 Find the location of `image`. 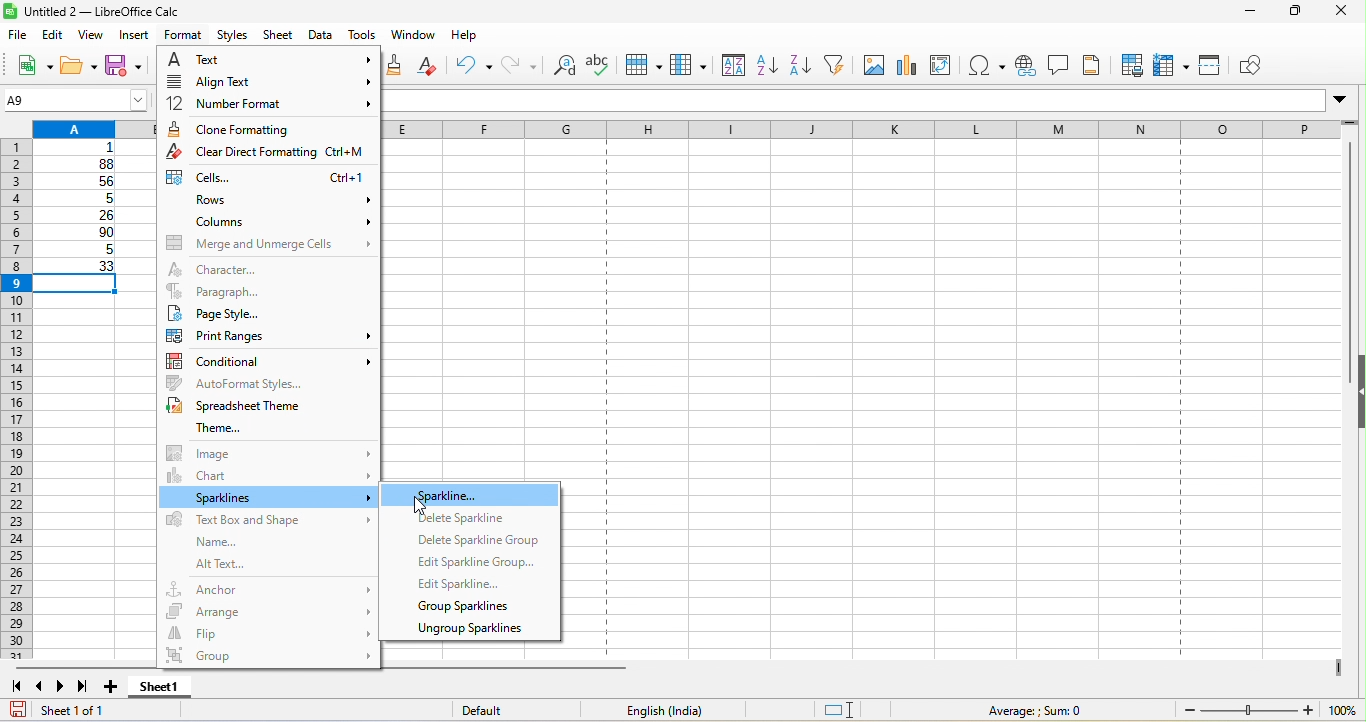

image is located at coordinates (872, 64).